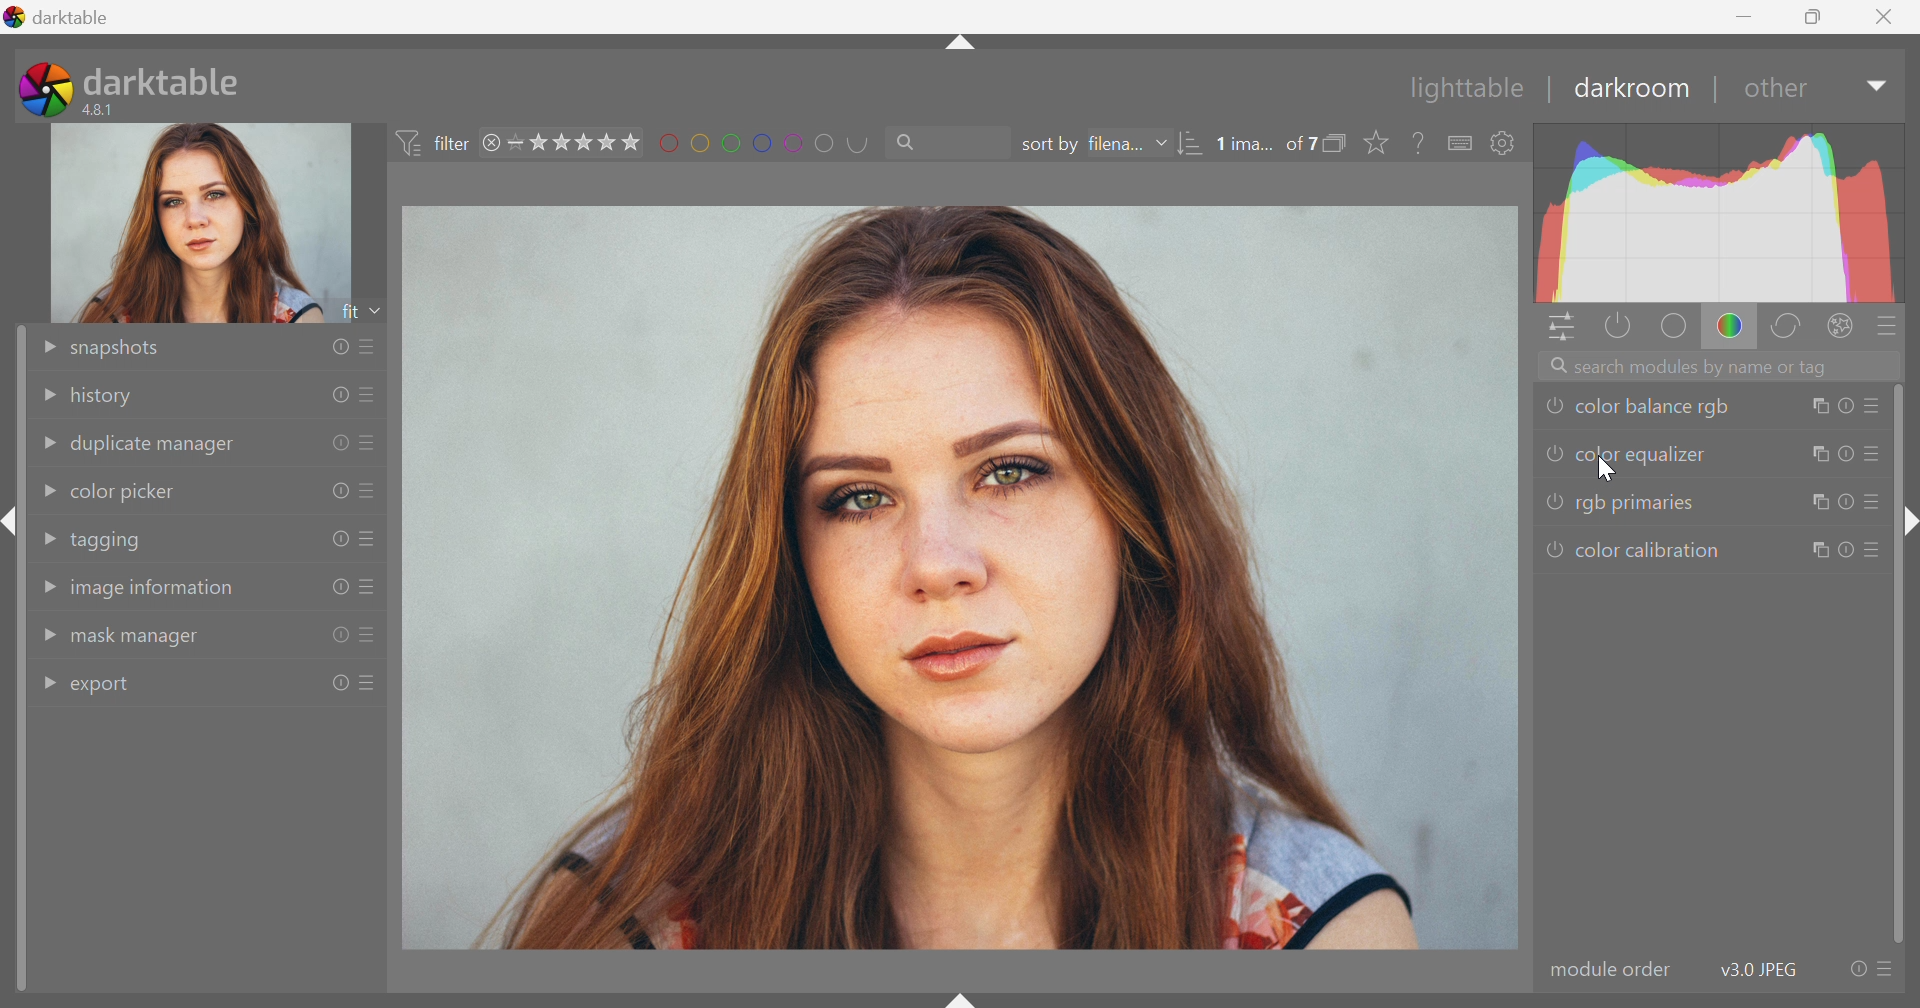  Describe the element at coordinates (1612, 968) in the screenshot. I see `modular order` at that location.